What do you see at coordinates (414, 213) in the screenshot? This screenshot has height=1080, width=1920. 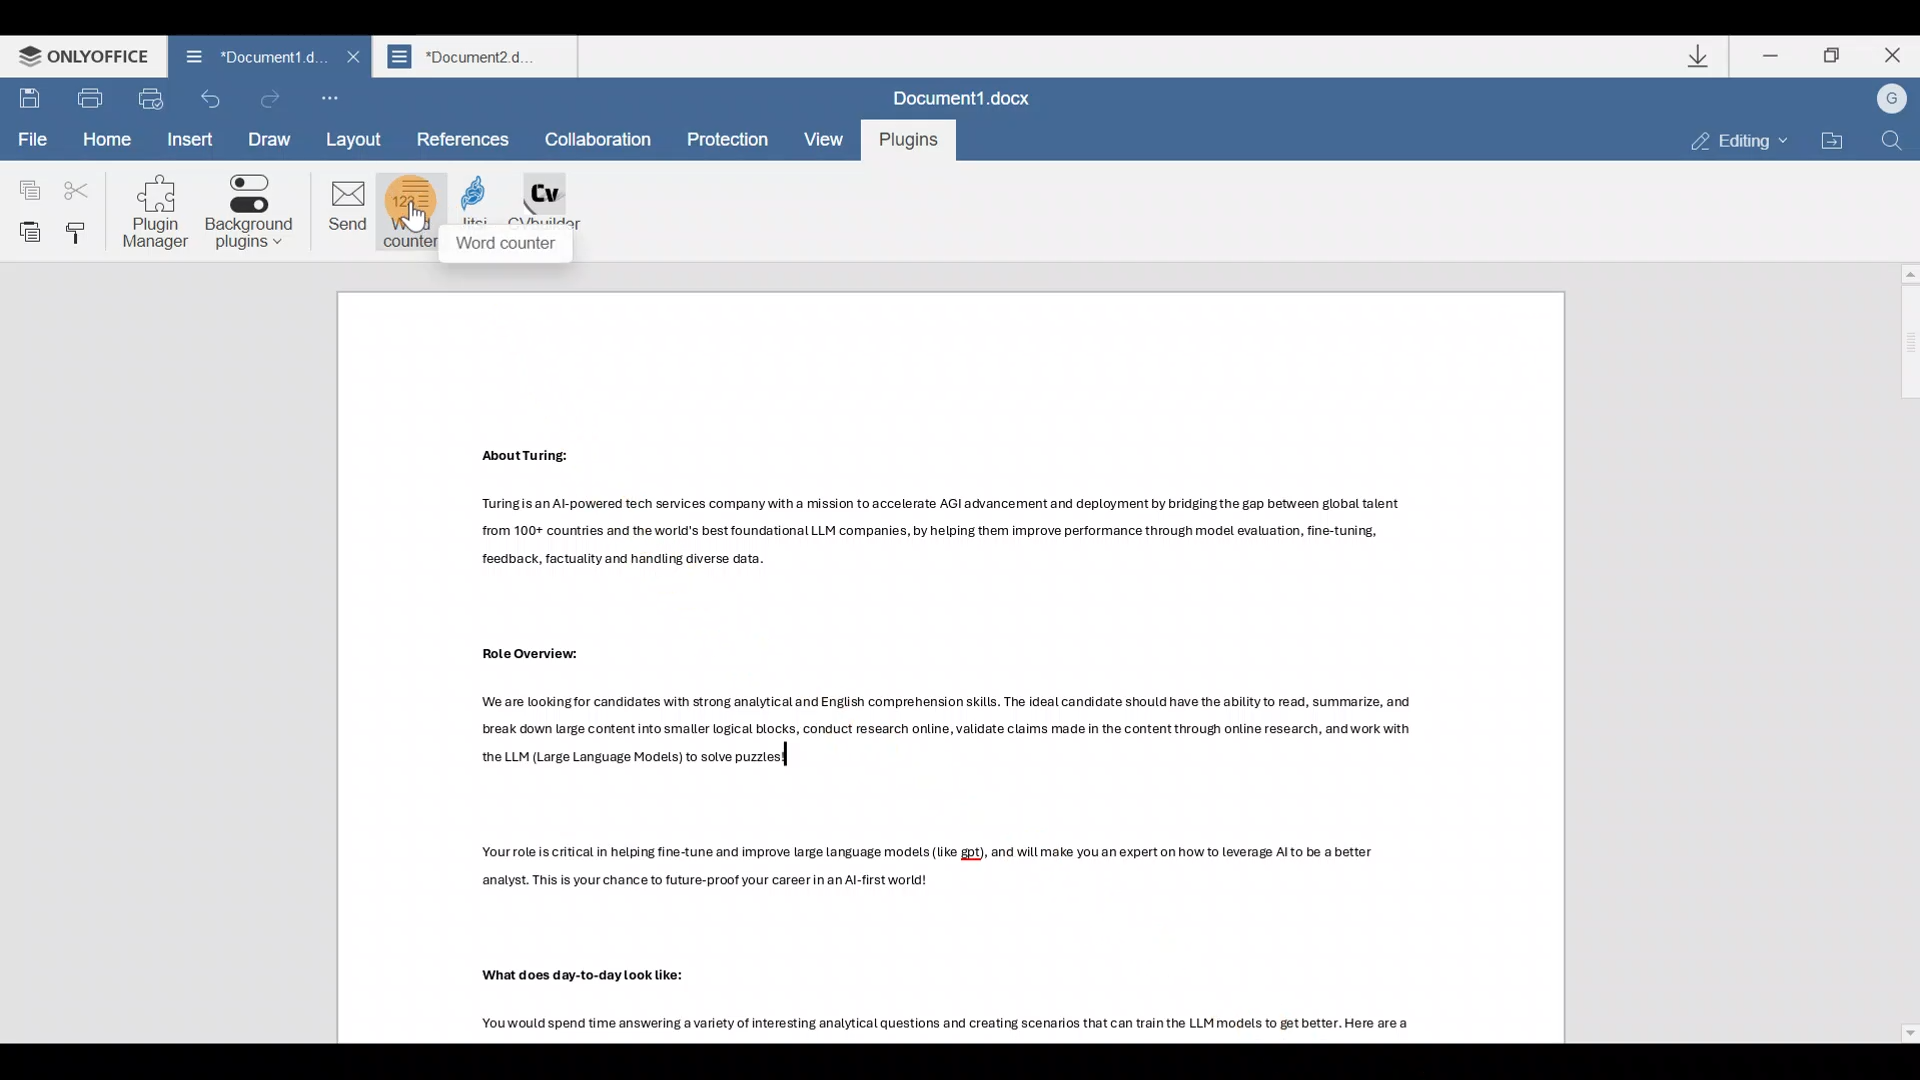 I see `Word counter` at bounding box center [414, 213].